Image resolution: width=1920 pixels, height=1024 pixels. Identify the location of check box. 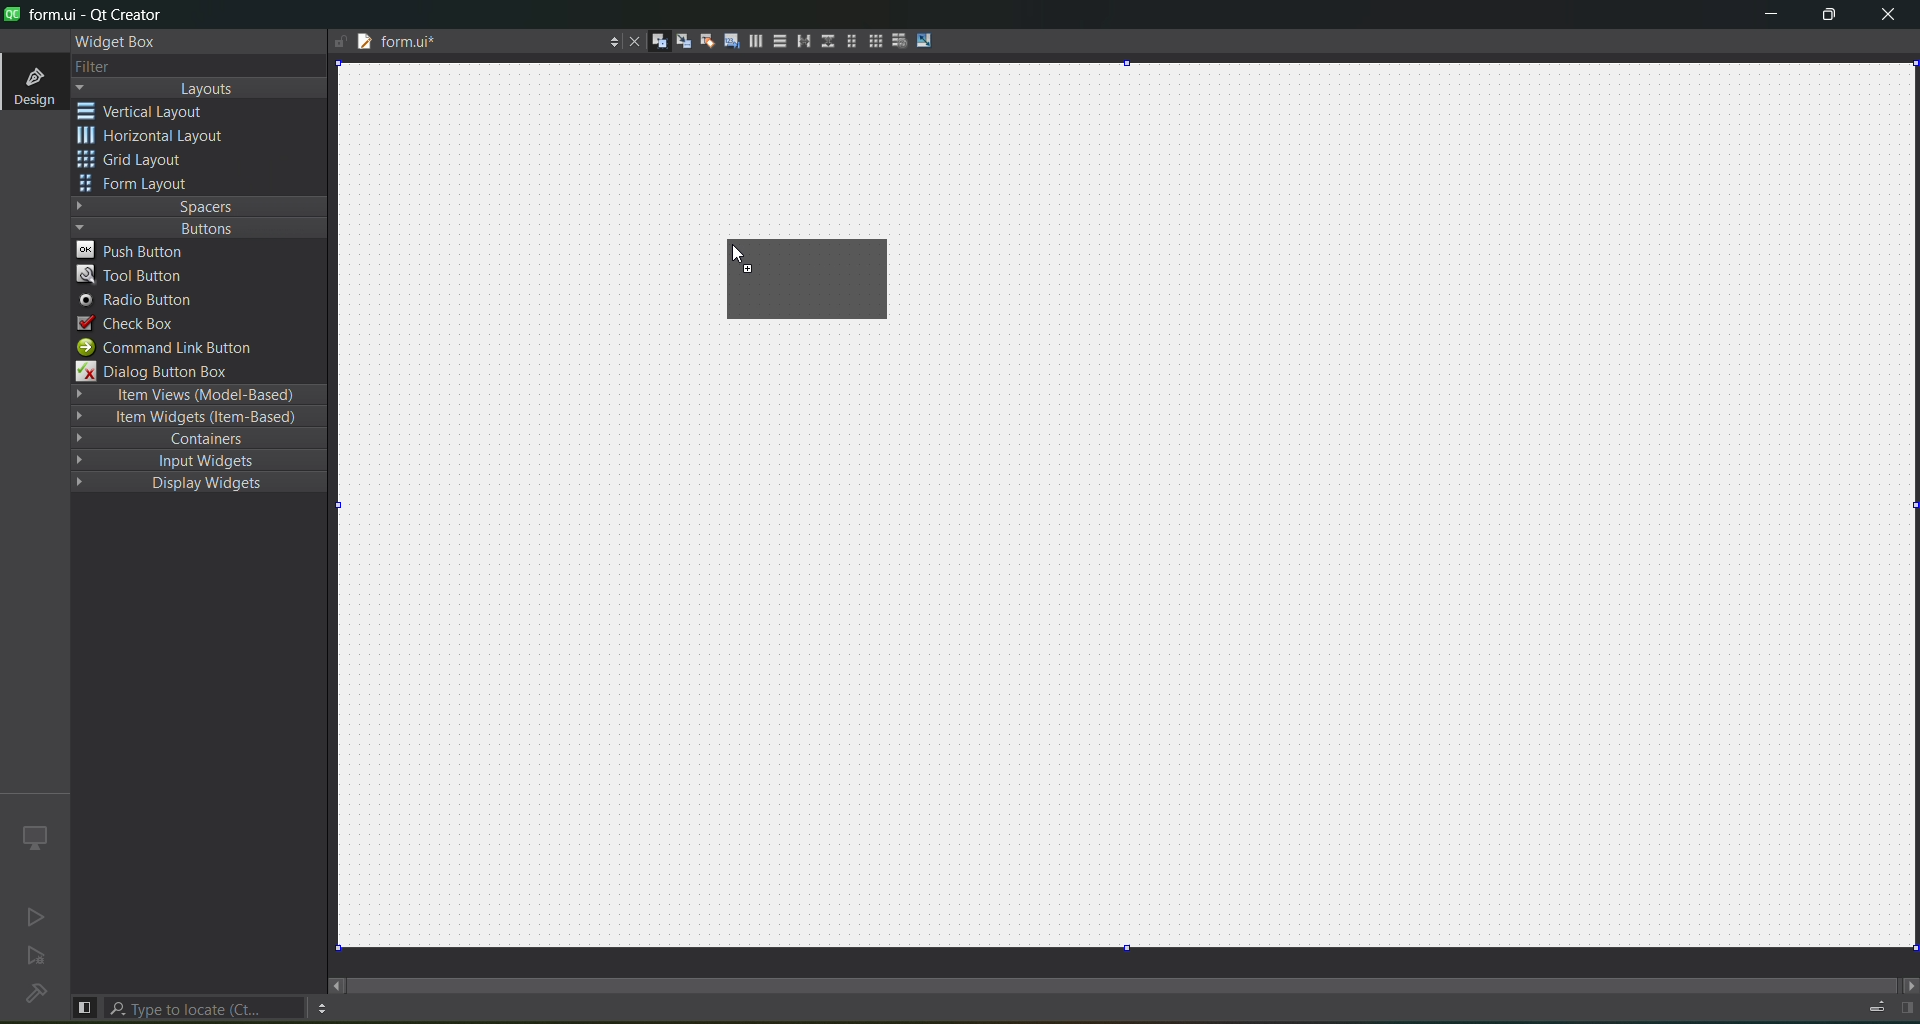
(128, 323).